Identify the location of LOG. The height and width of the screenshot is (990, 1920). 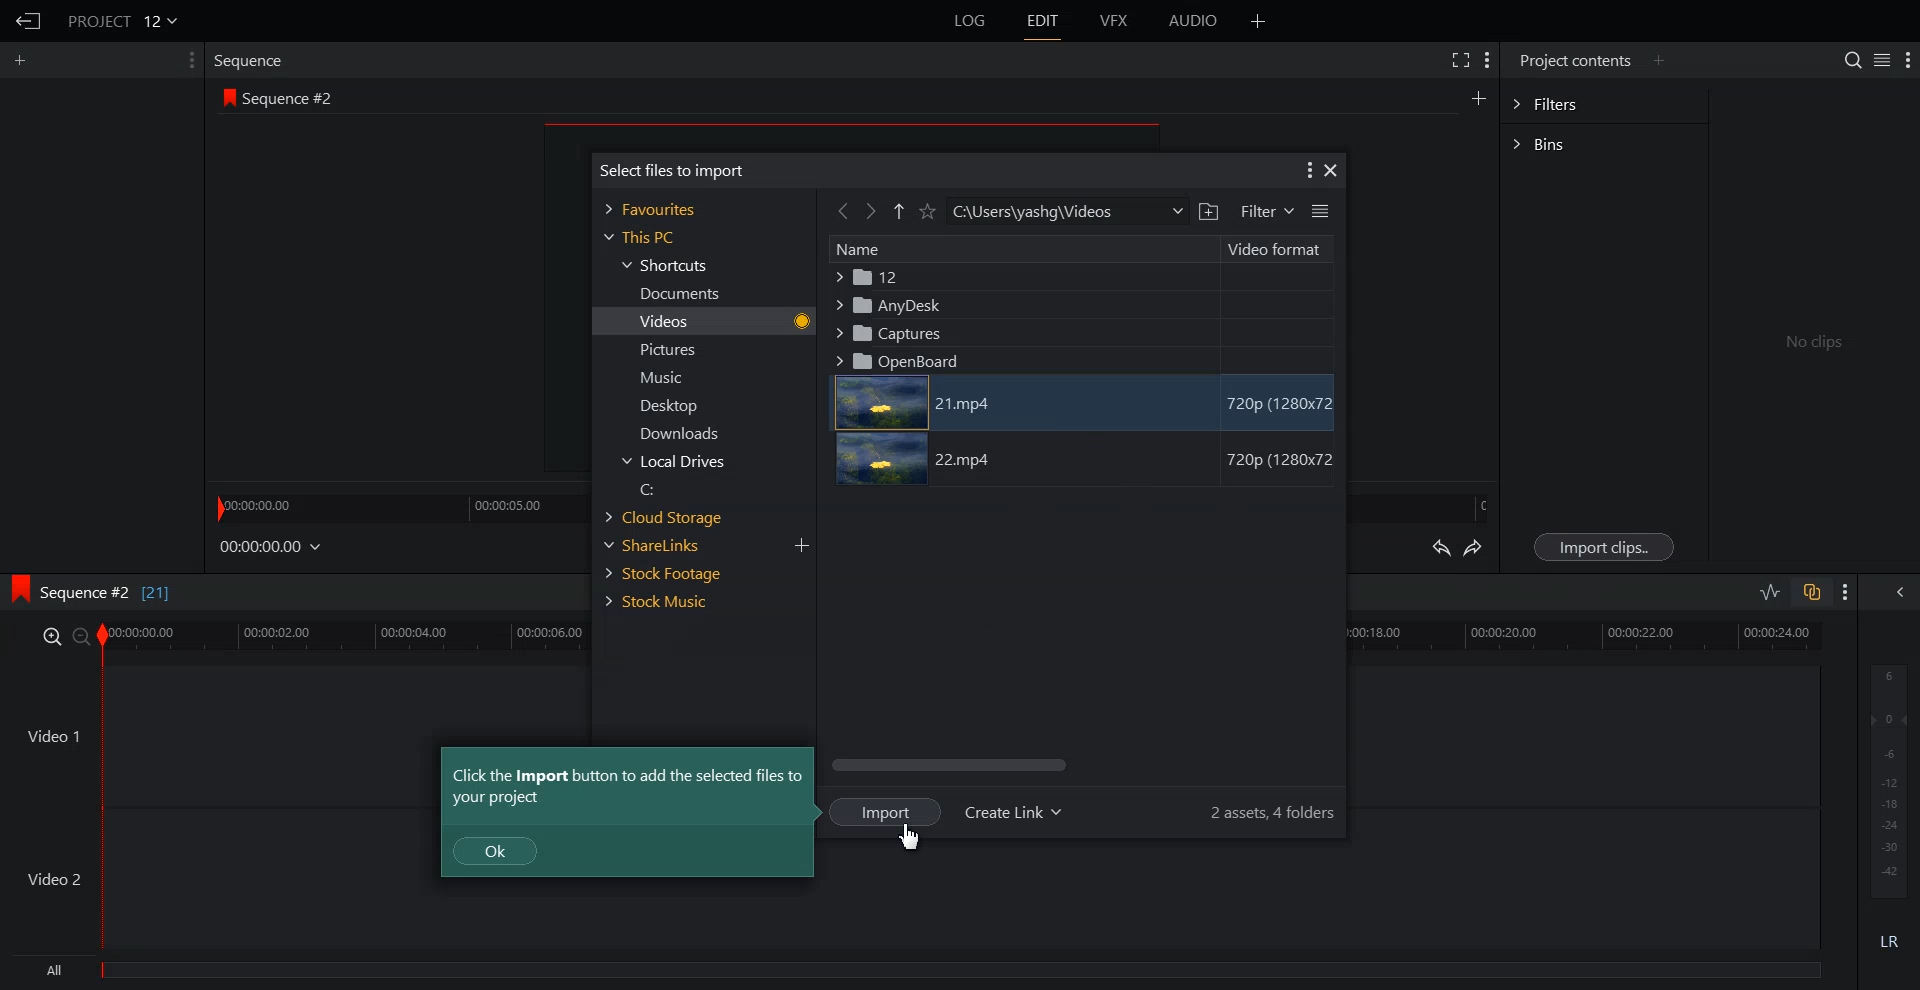
(971, 21).